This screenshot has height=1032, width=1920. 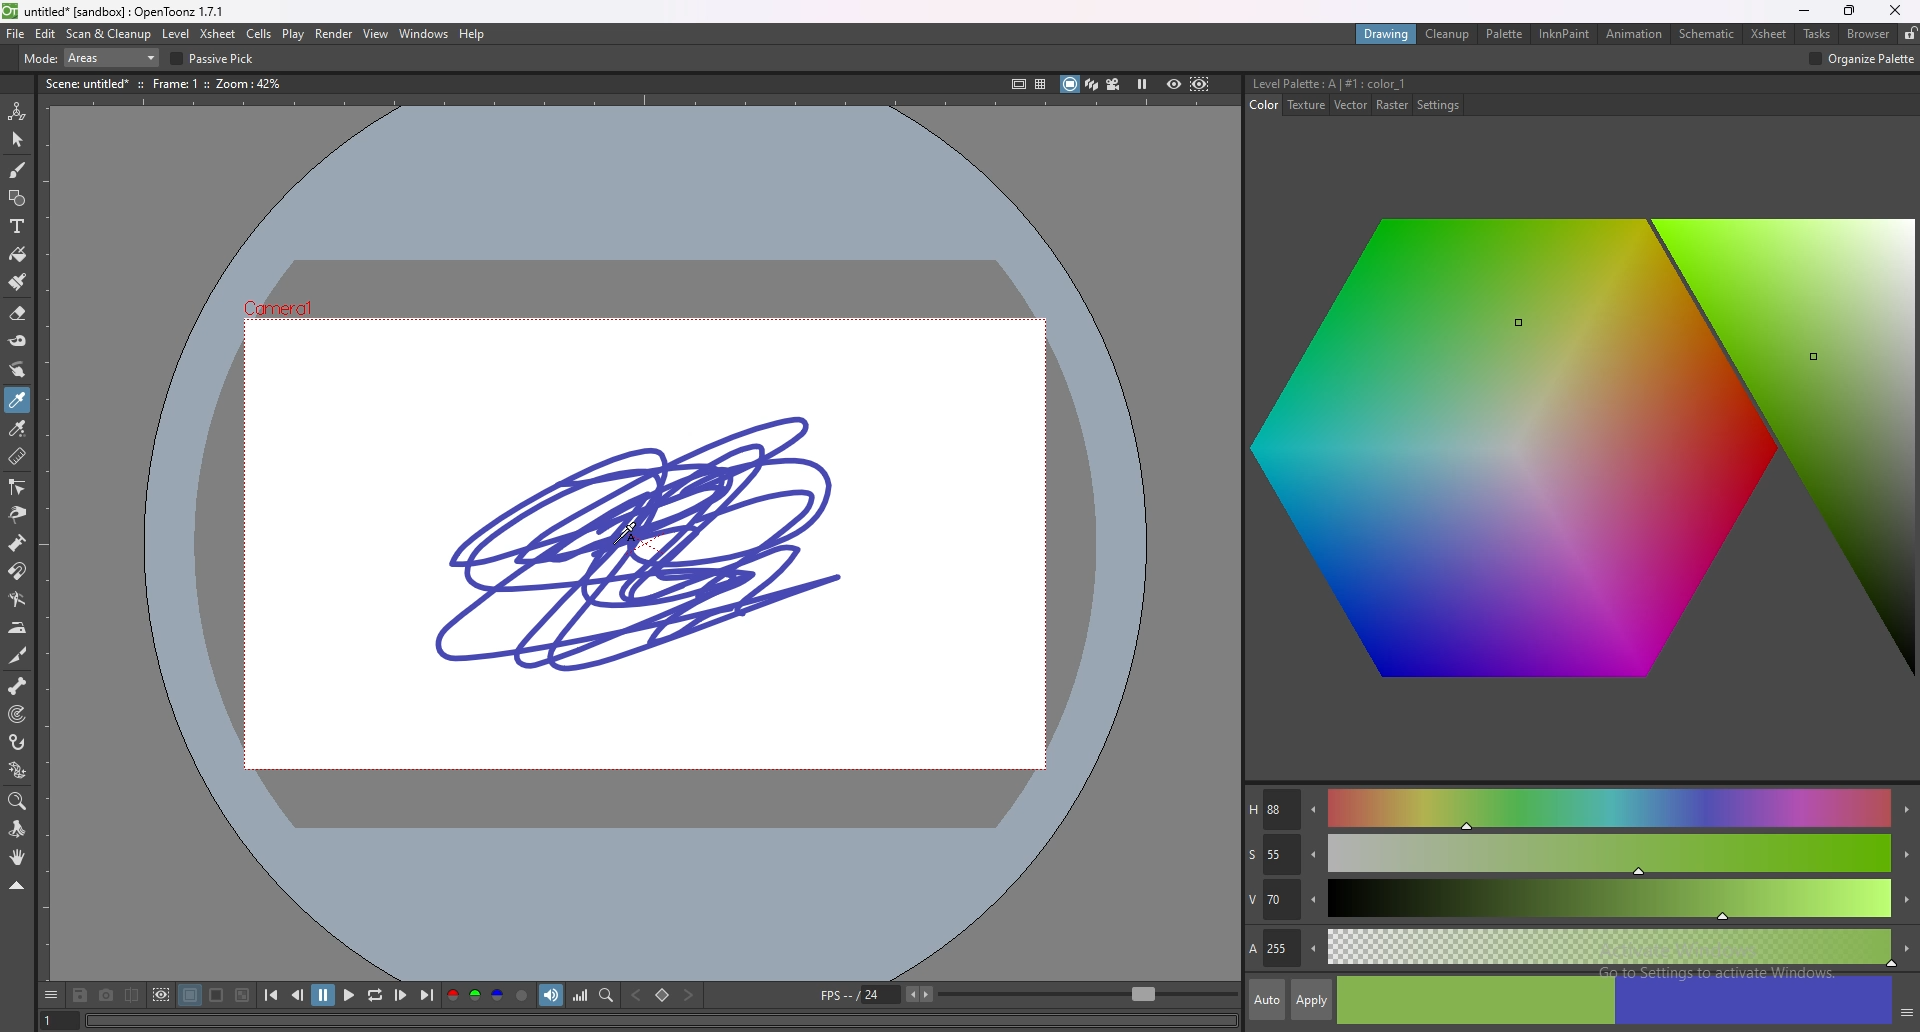 I want to click on edit, so click(x=46, y=35).